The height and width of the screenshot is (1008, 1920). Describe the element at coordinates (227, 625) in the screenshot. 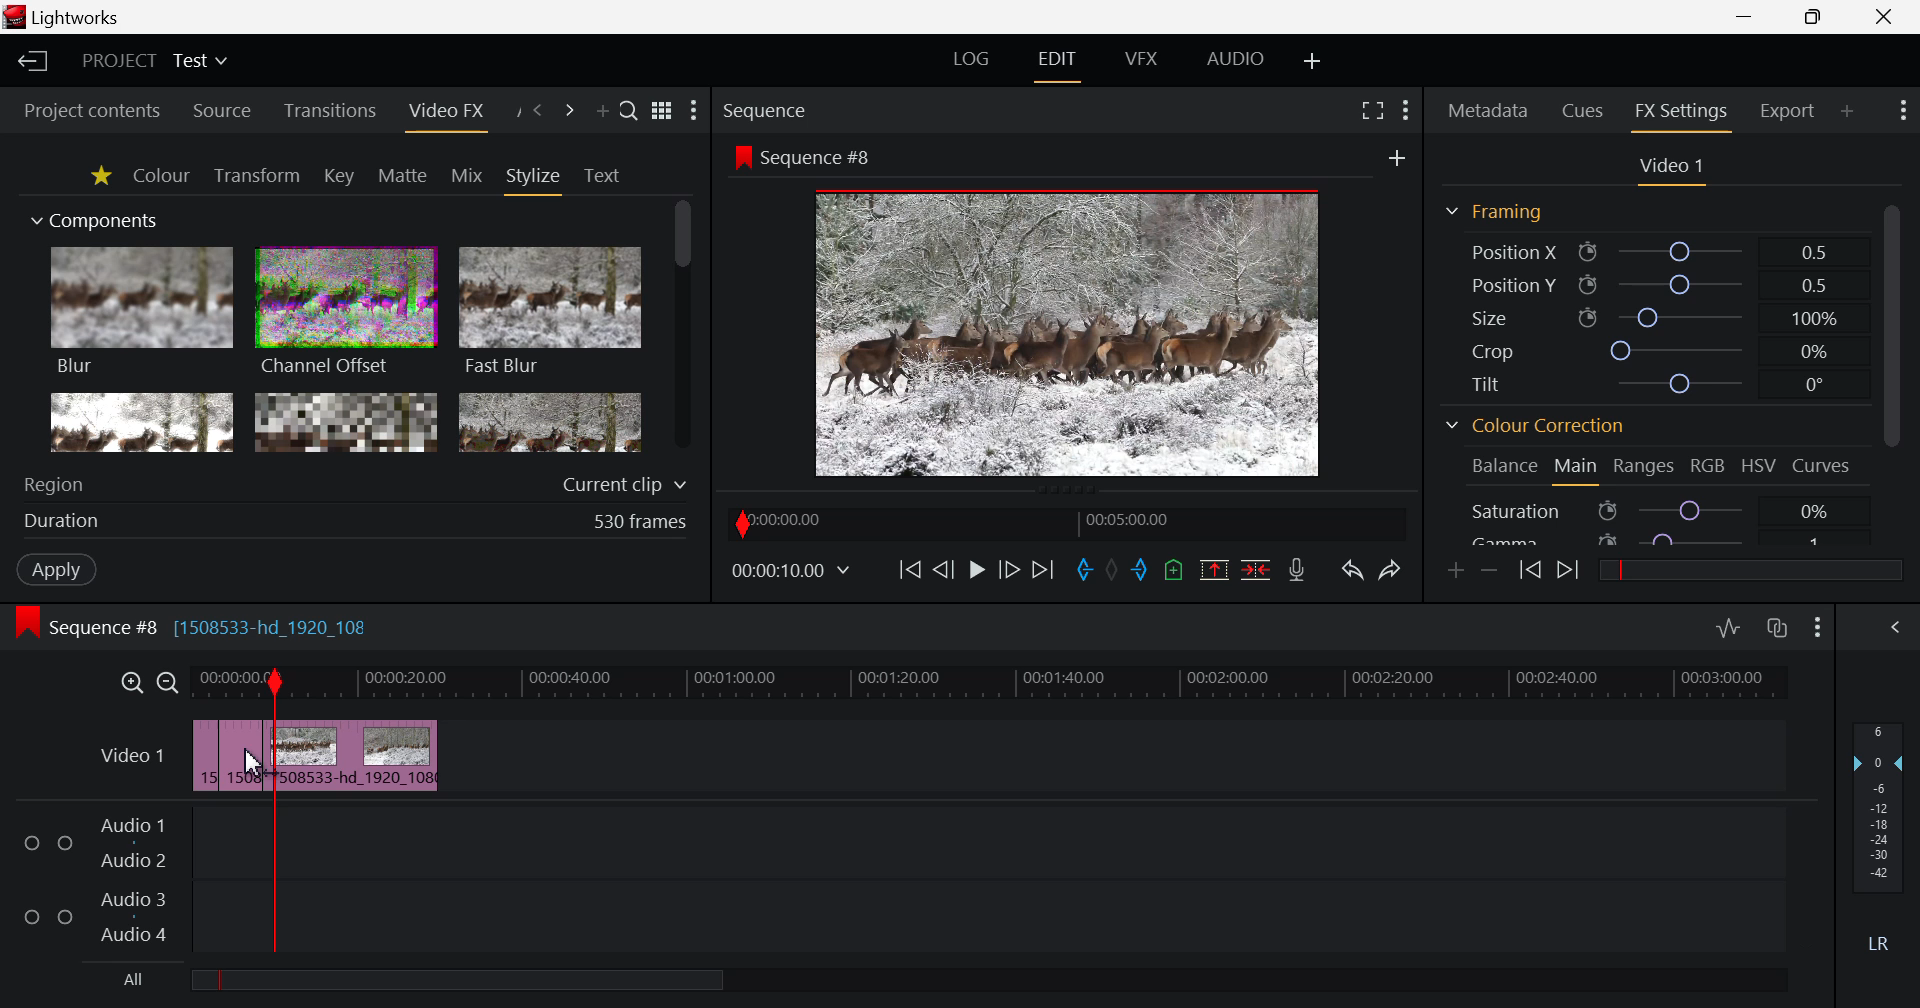

I see `Sequence #8 [1508533-hd_1920_108` at that location.